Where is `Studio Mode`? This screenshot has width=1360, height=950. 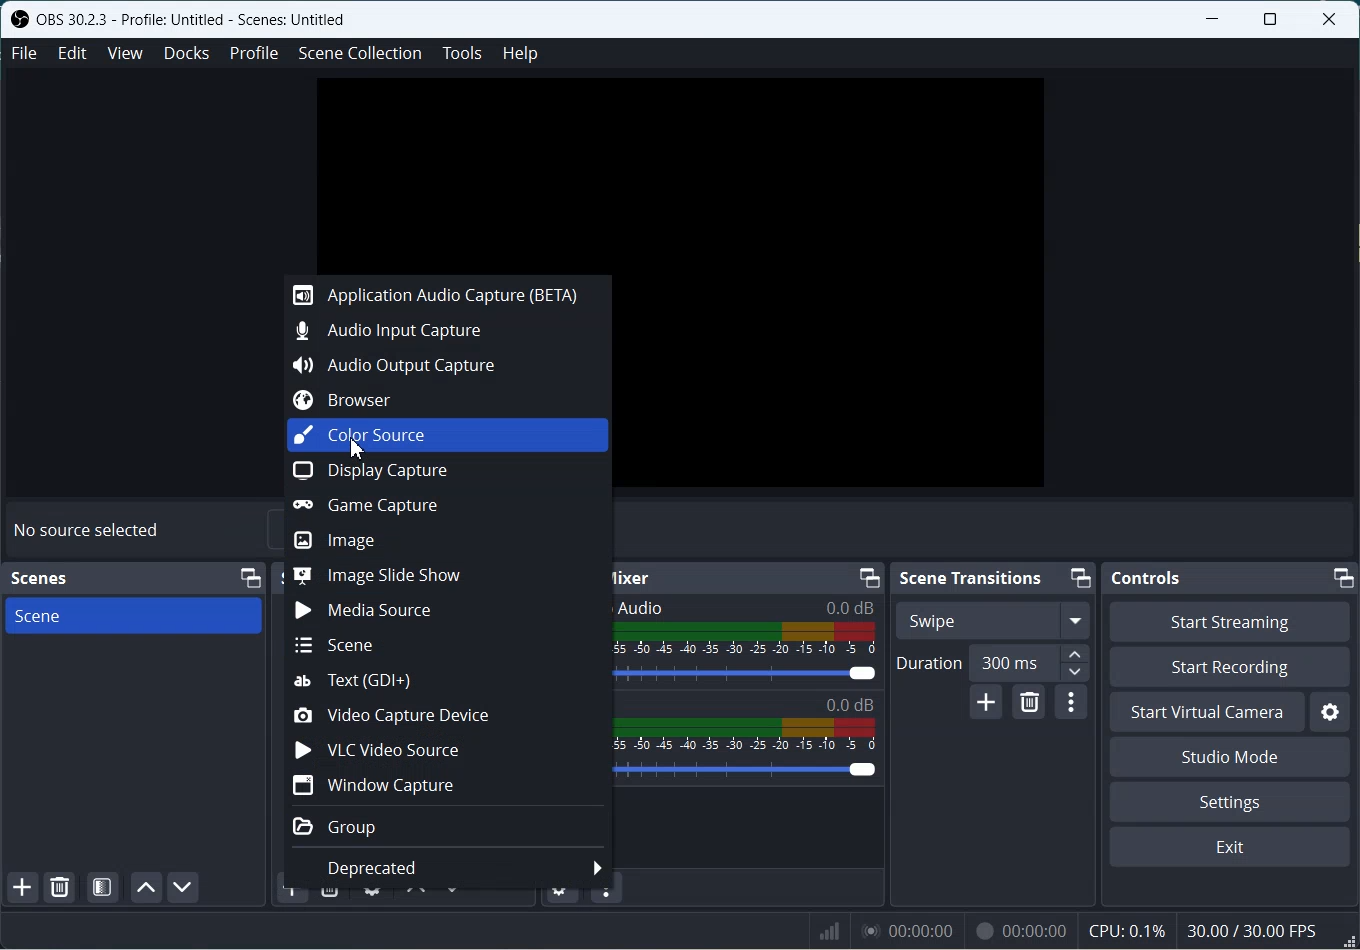 Studio Mode is located at coordinates (1229, 757).